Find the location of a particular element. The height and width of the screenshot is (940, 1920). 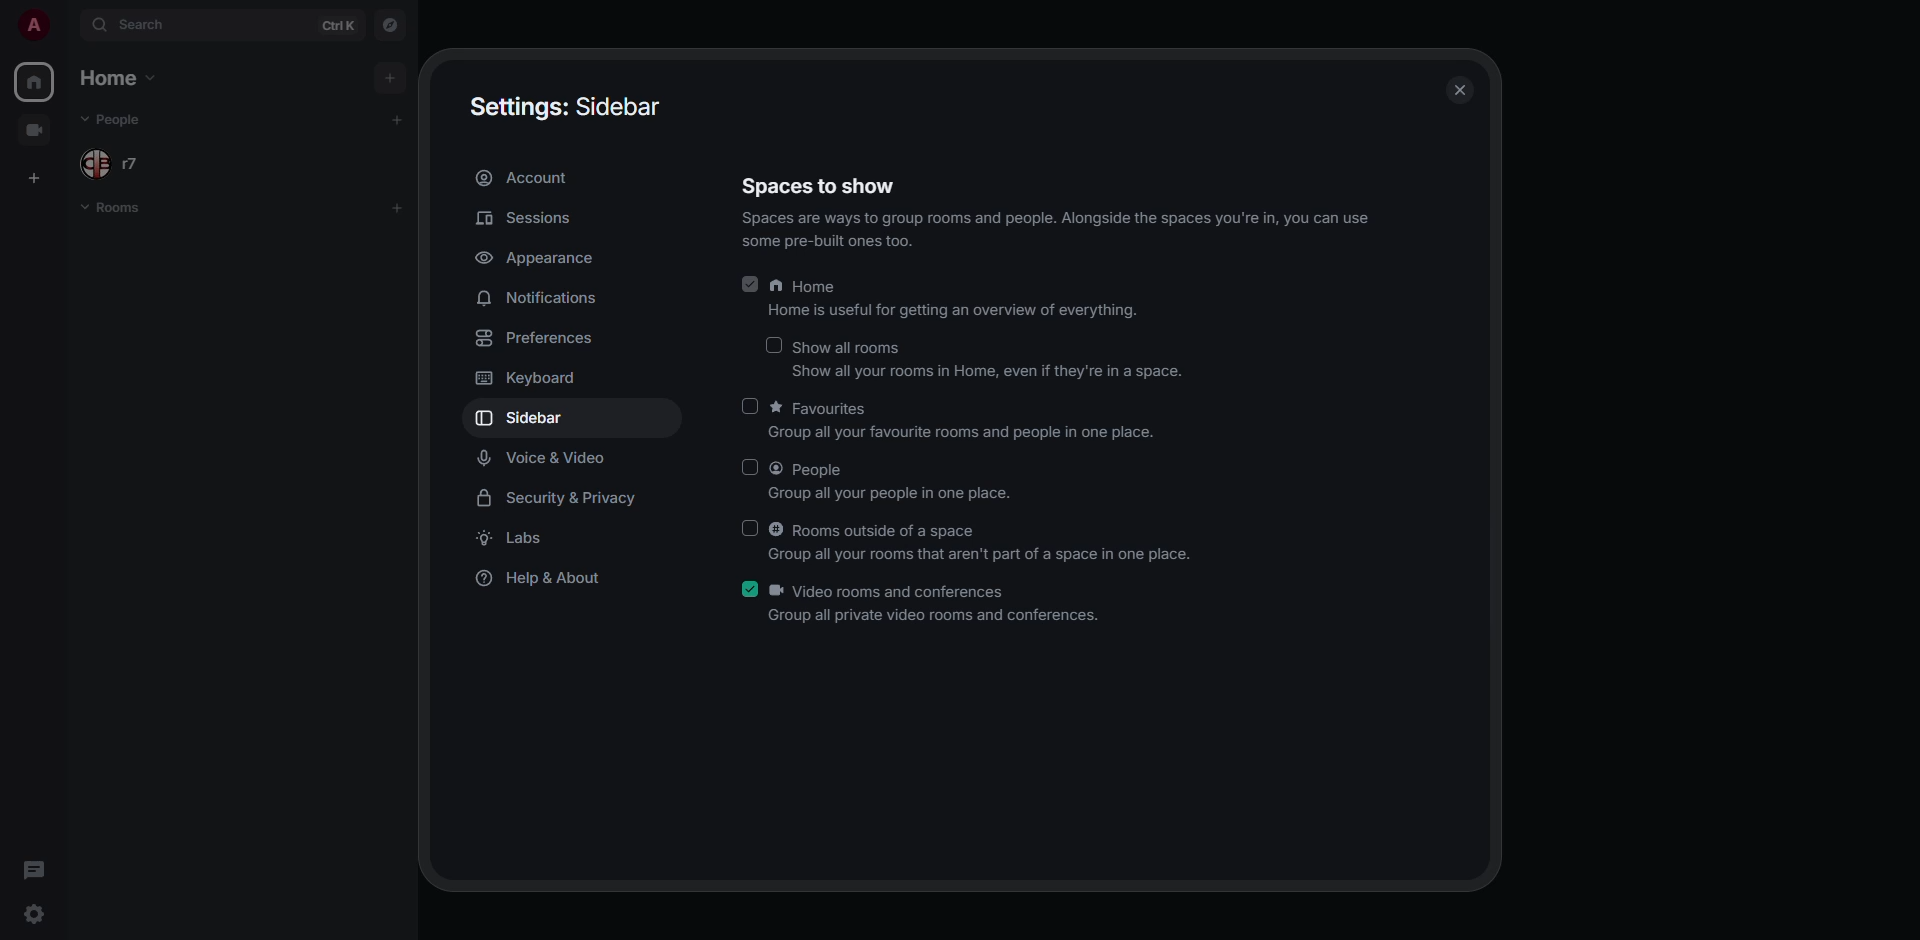

ctrl K is located at coordinates (338, 23).